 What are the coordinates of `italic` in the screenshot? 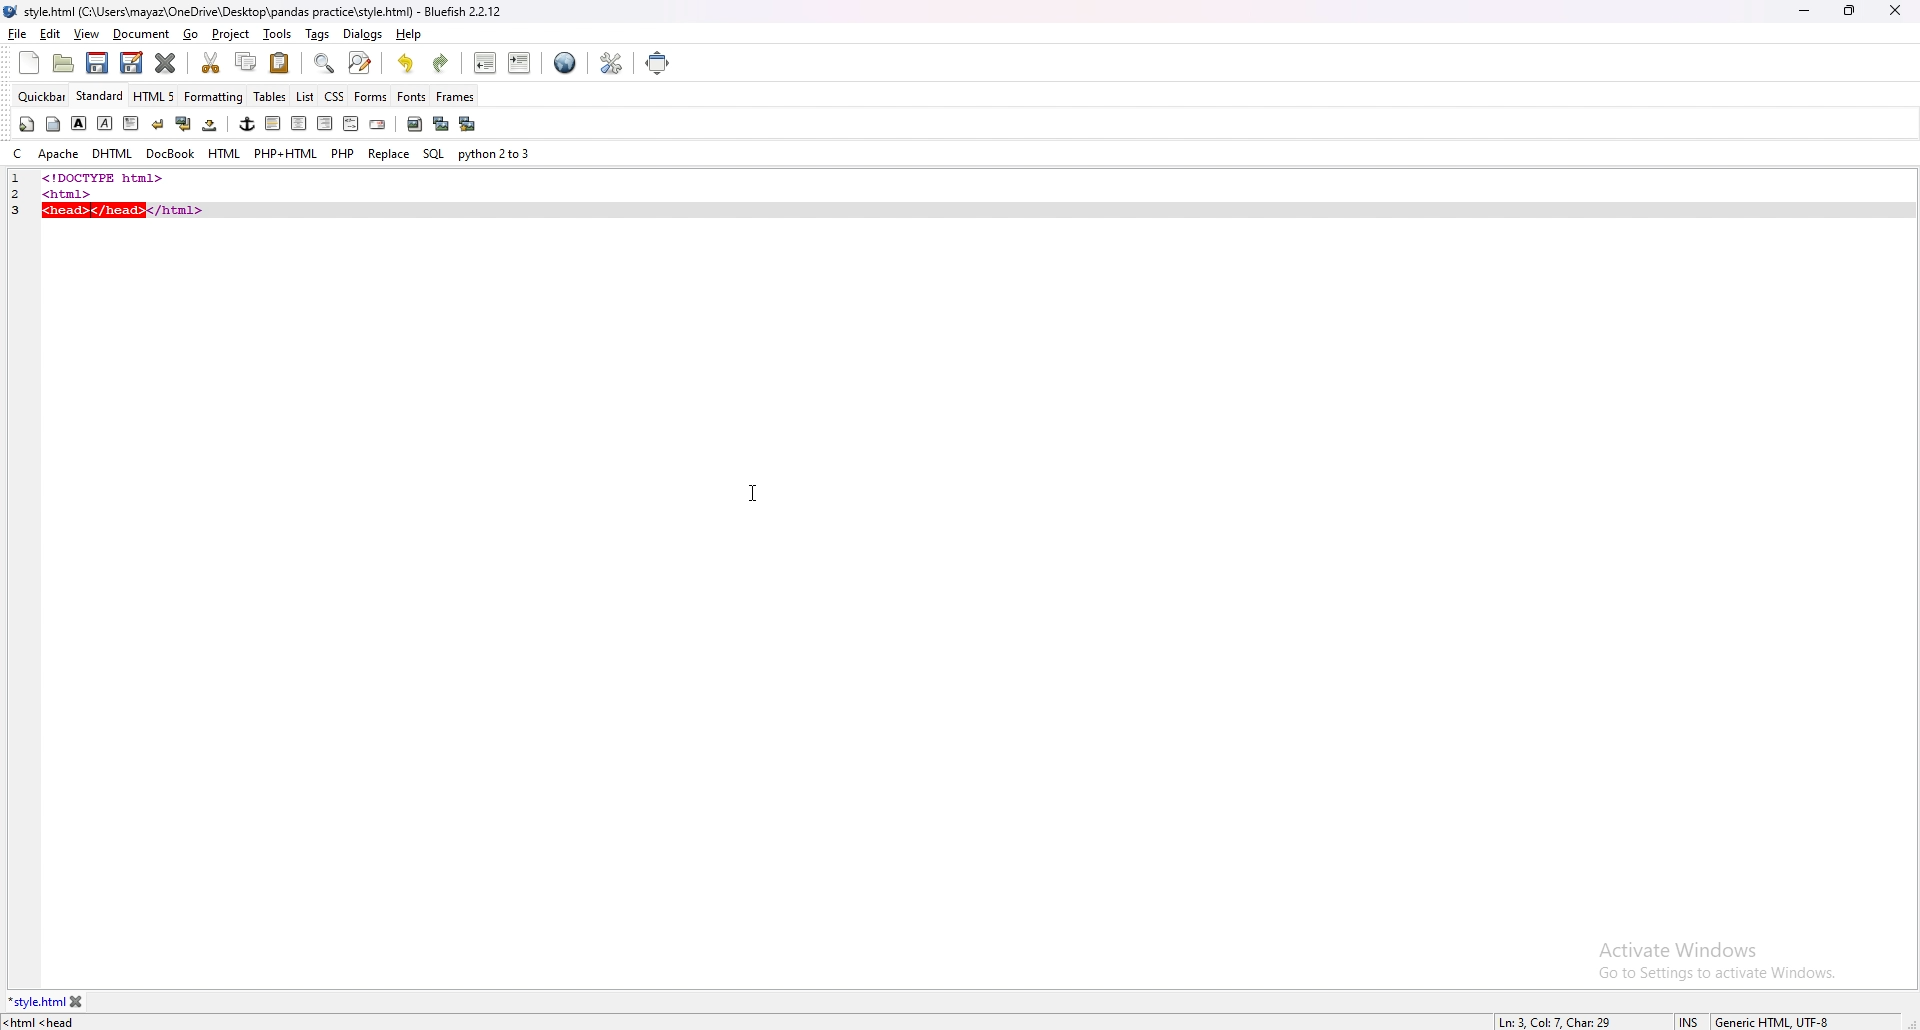 It's located at (106, 122).